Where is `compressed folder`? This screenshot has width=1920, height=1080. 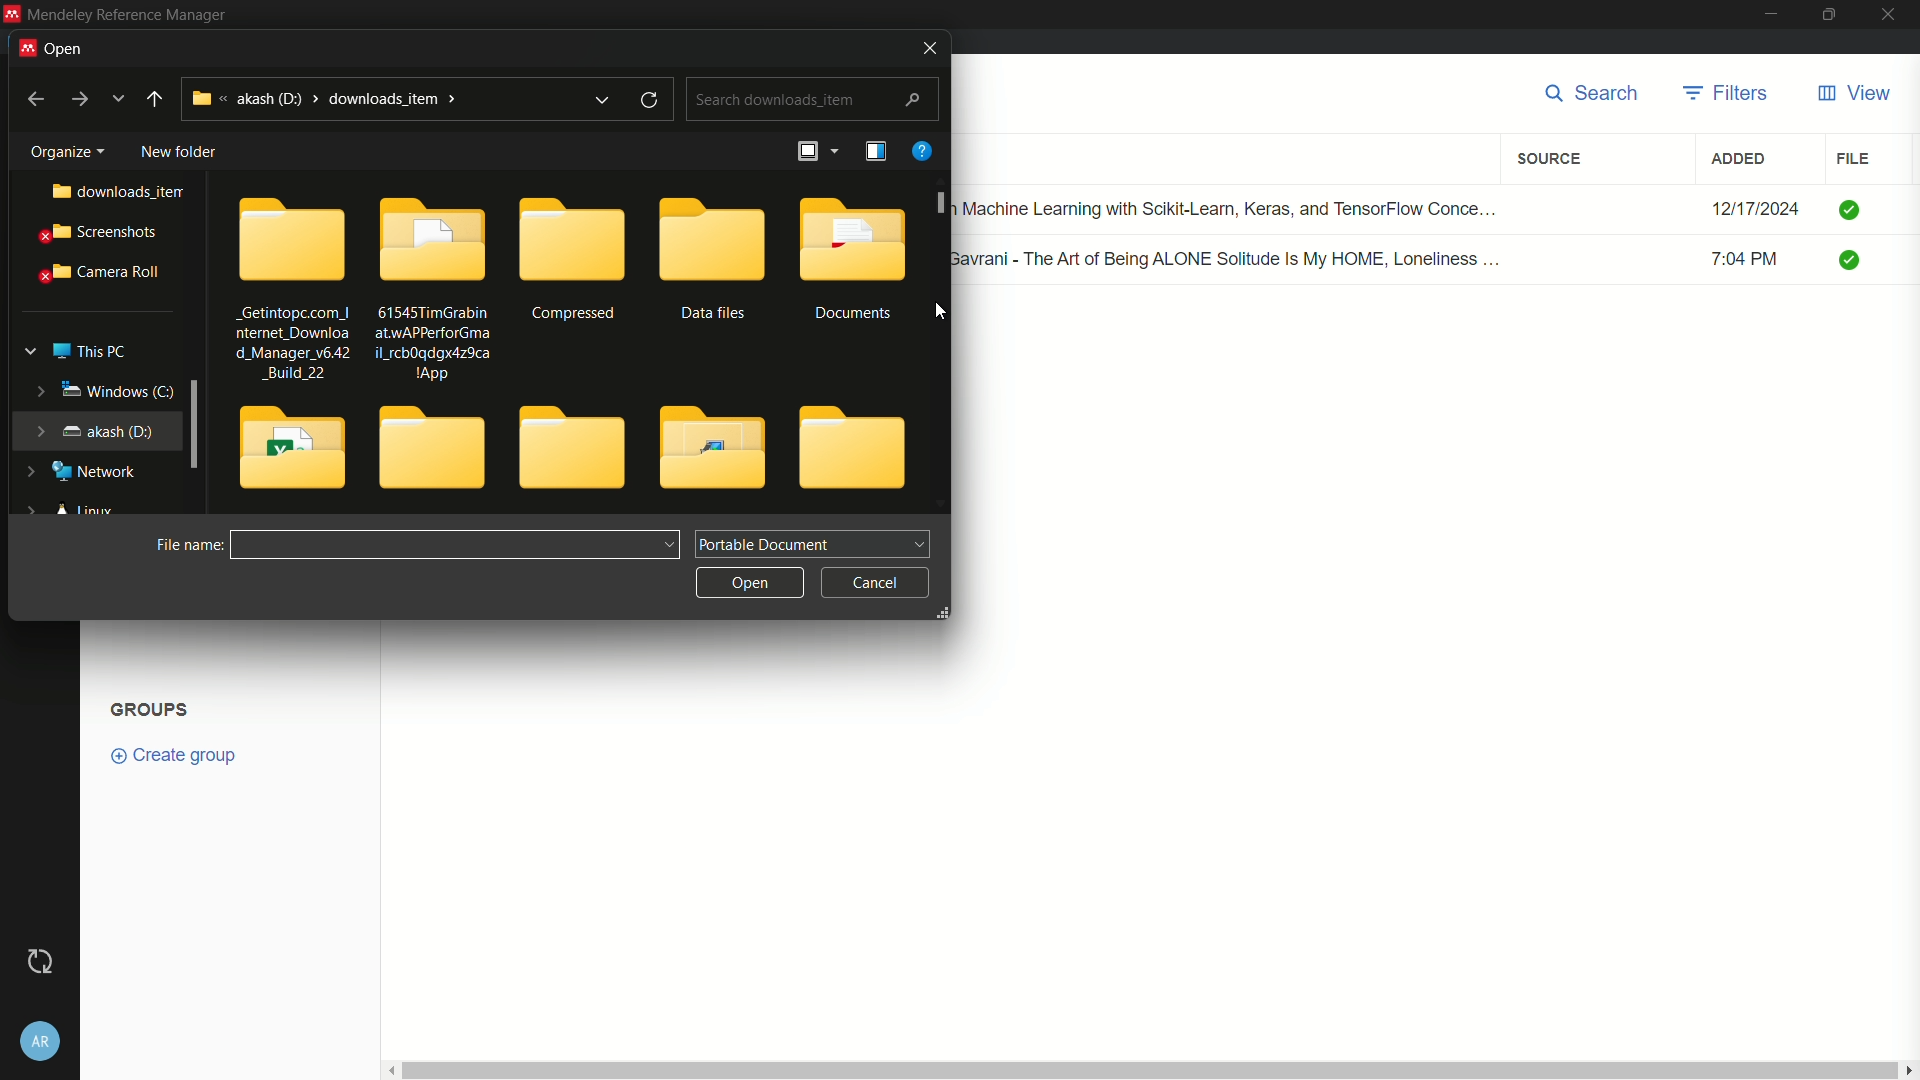 compressed folder is located at coordinates (572, 255).